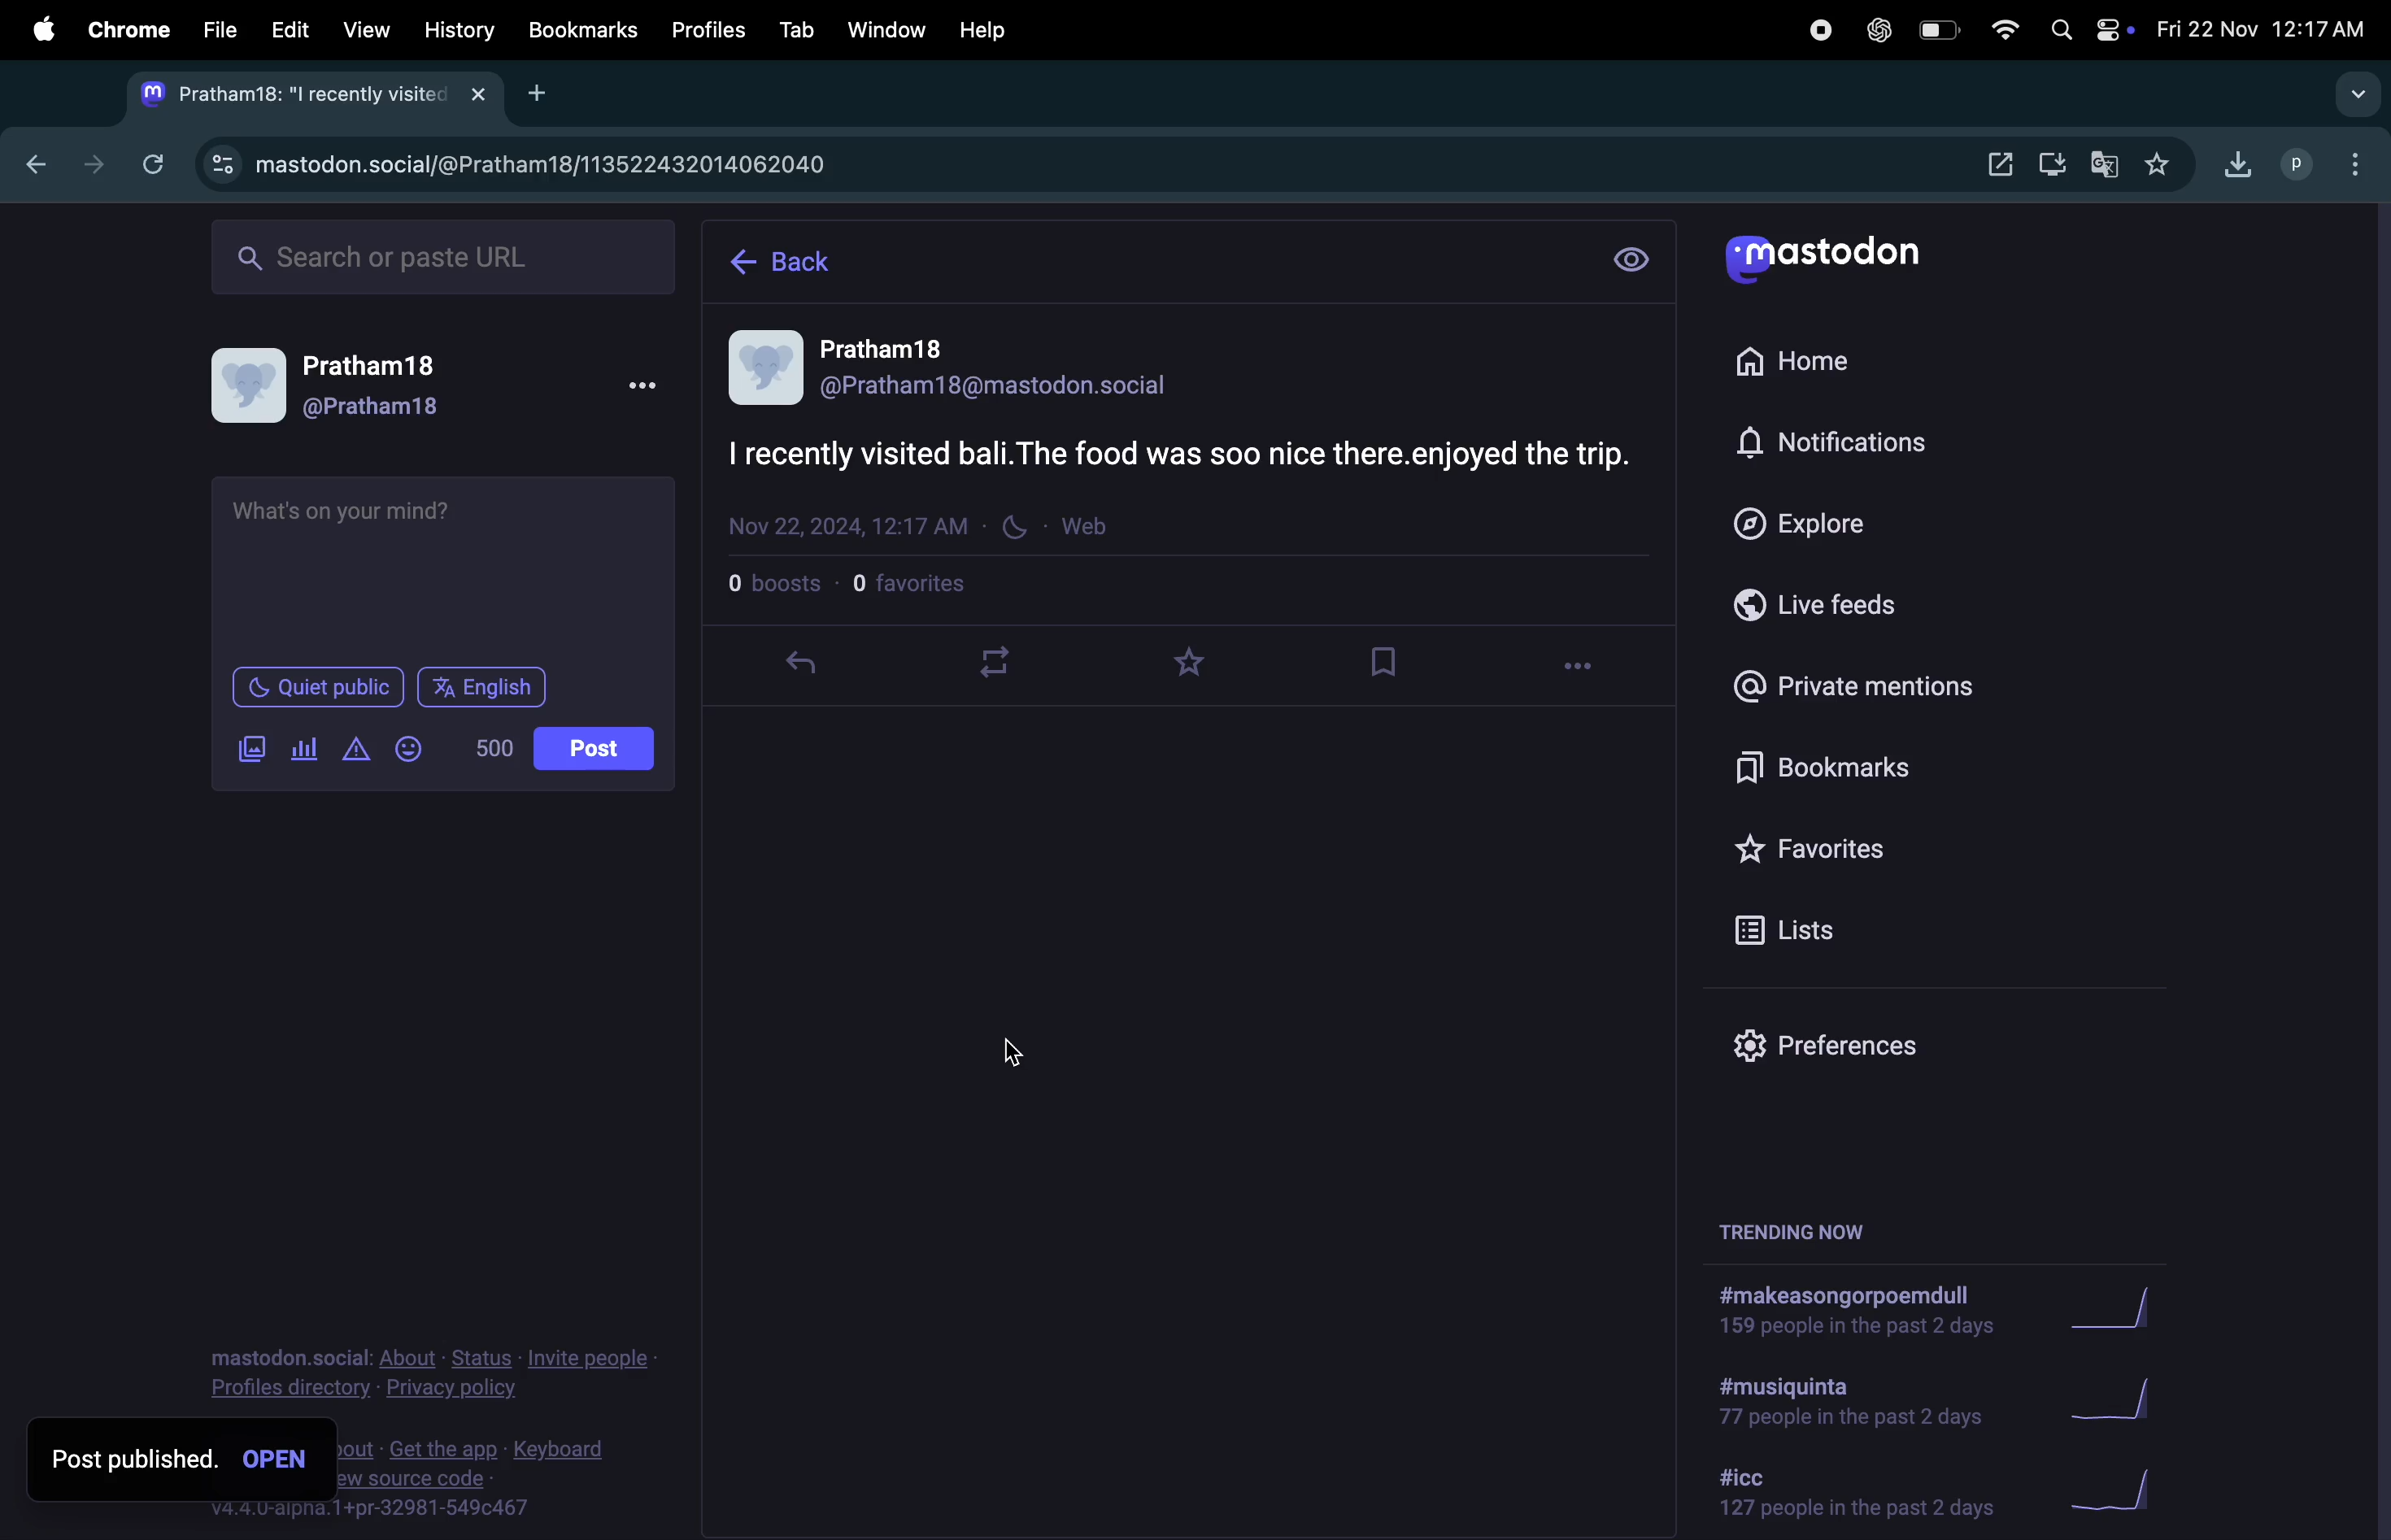 This screenshot has width=2391, height=1540. Describe the element at coordinates (1807, 604) in the screenshot. I see `live feed` at that location.